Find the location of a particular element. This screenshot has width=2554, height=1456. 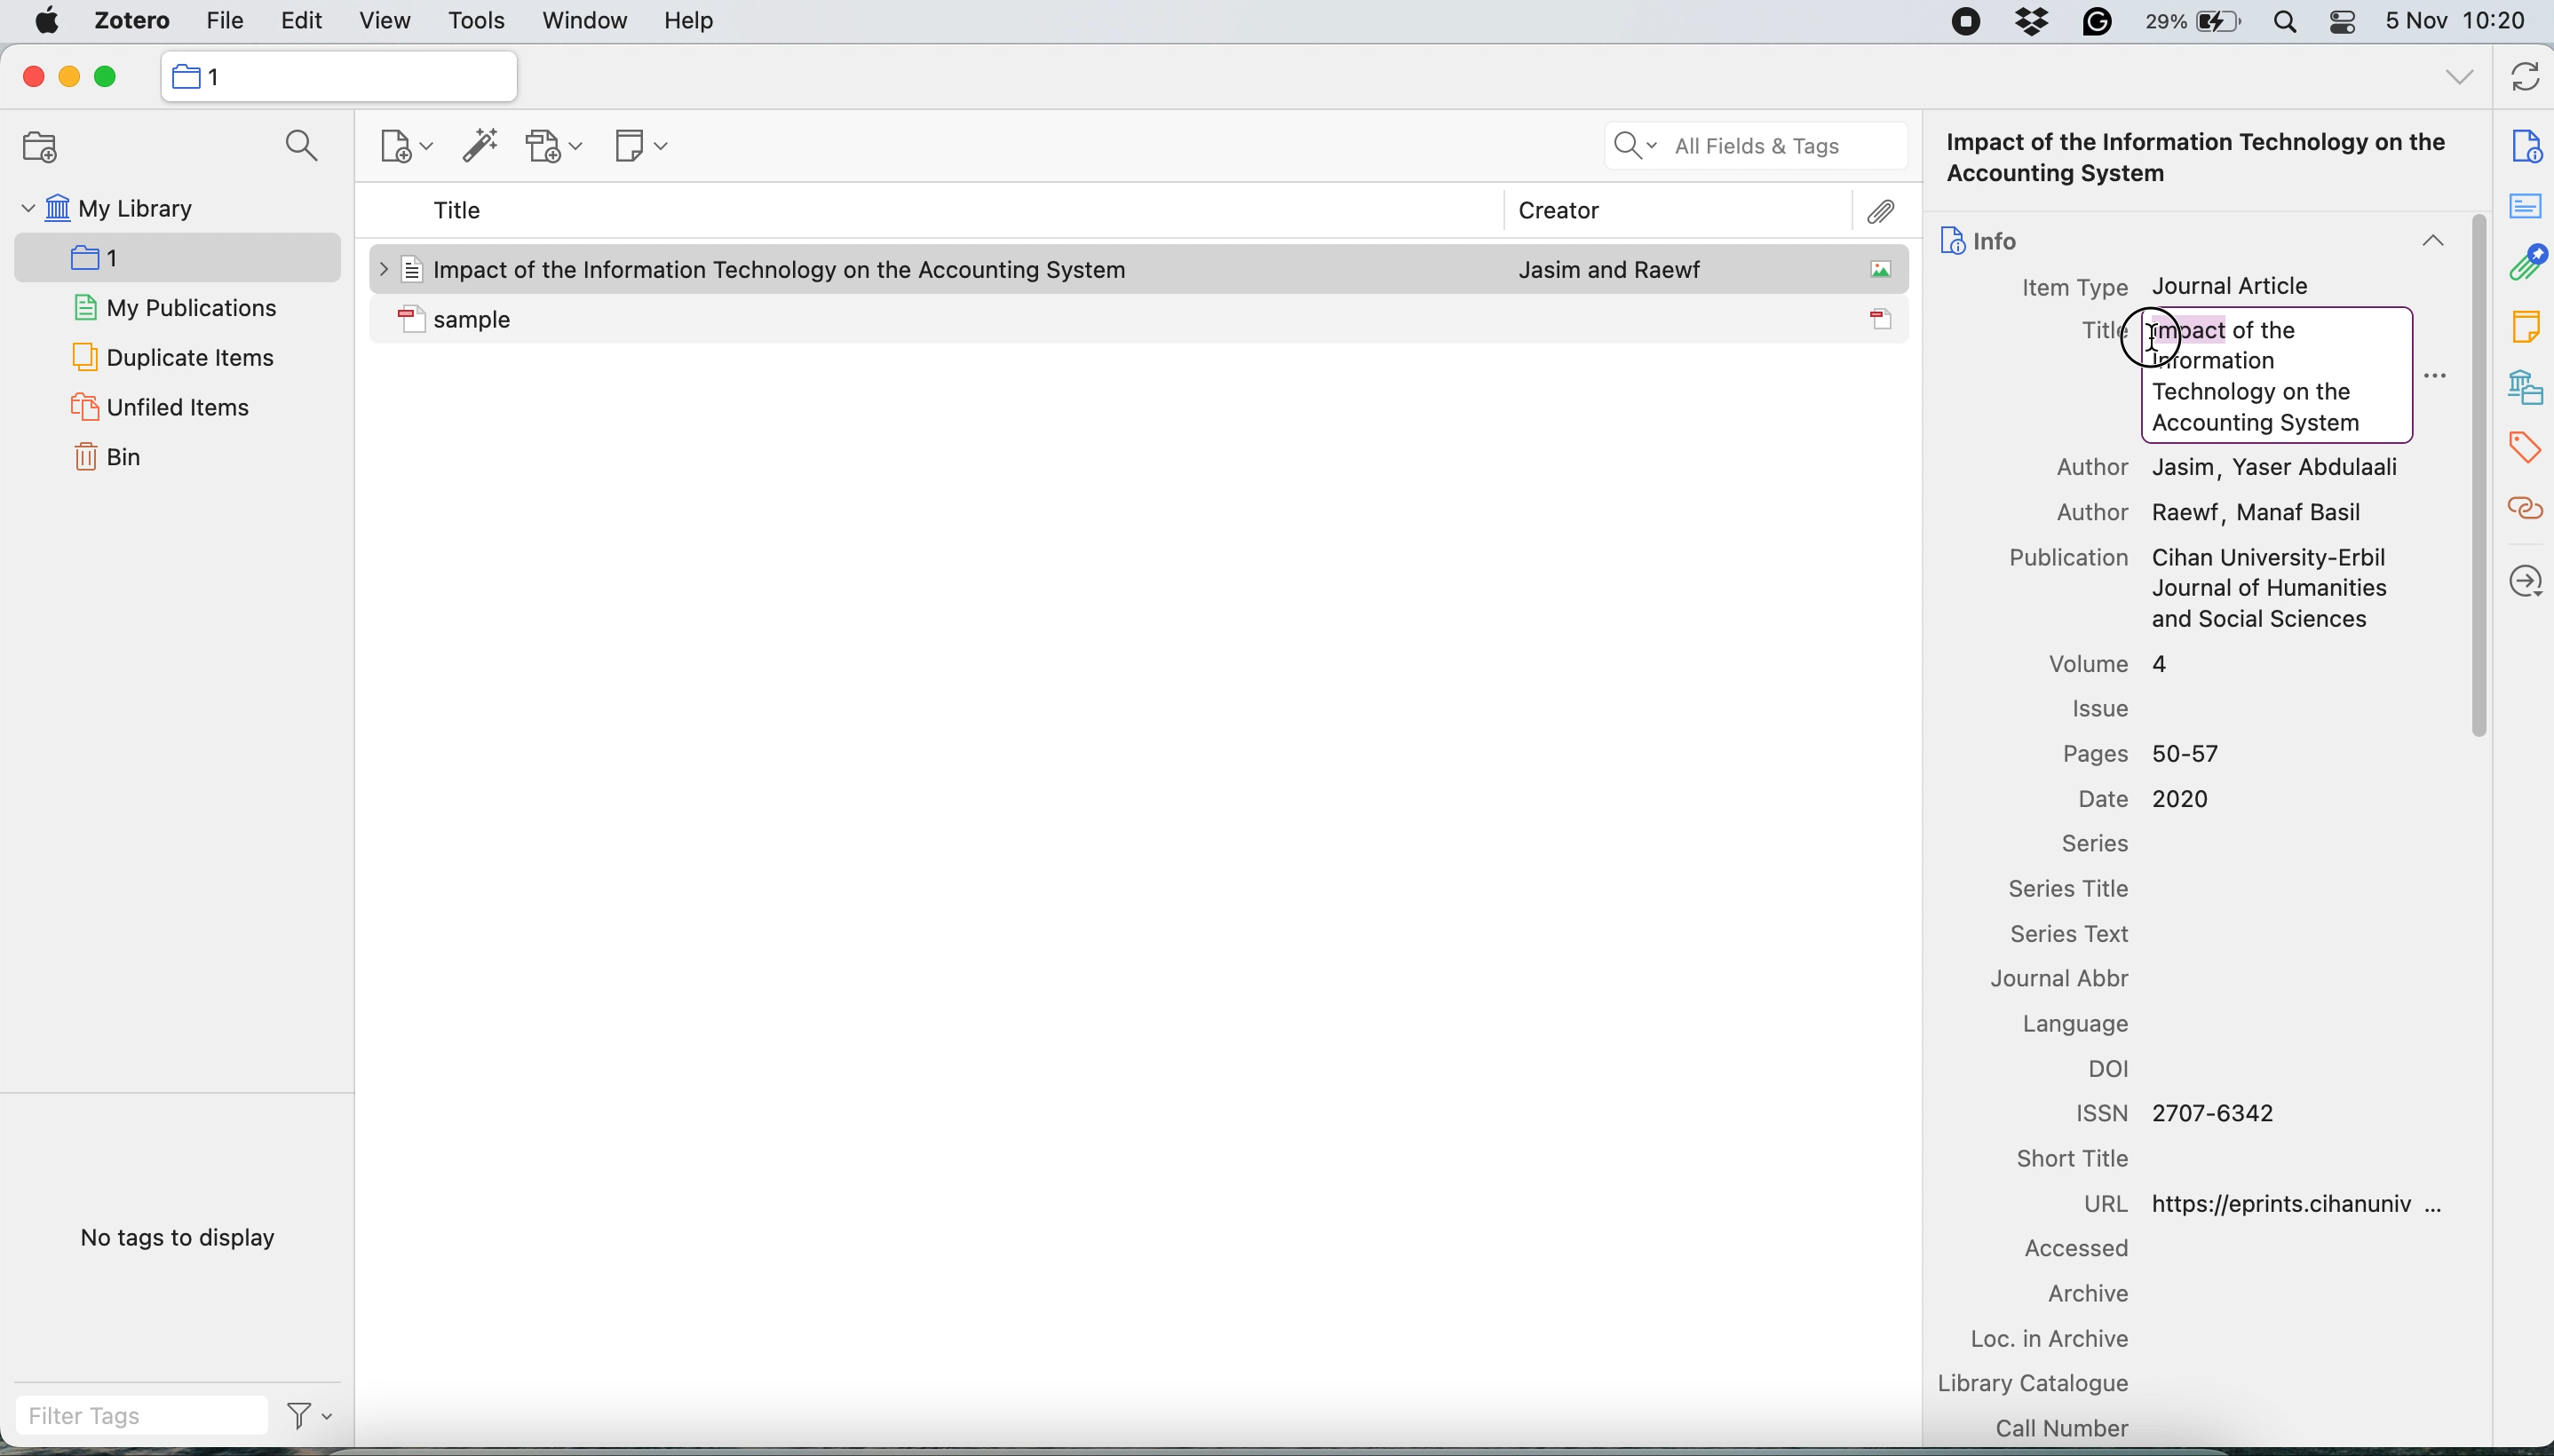

view is located at coordinates (382, 23).